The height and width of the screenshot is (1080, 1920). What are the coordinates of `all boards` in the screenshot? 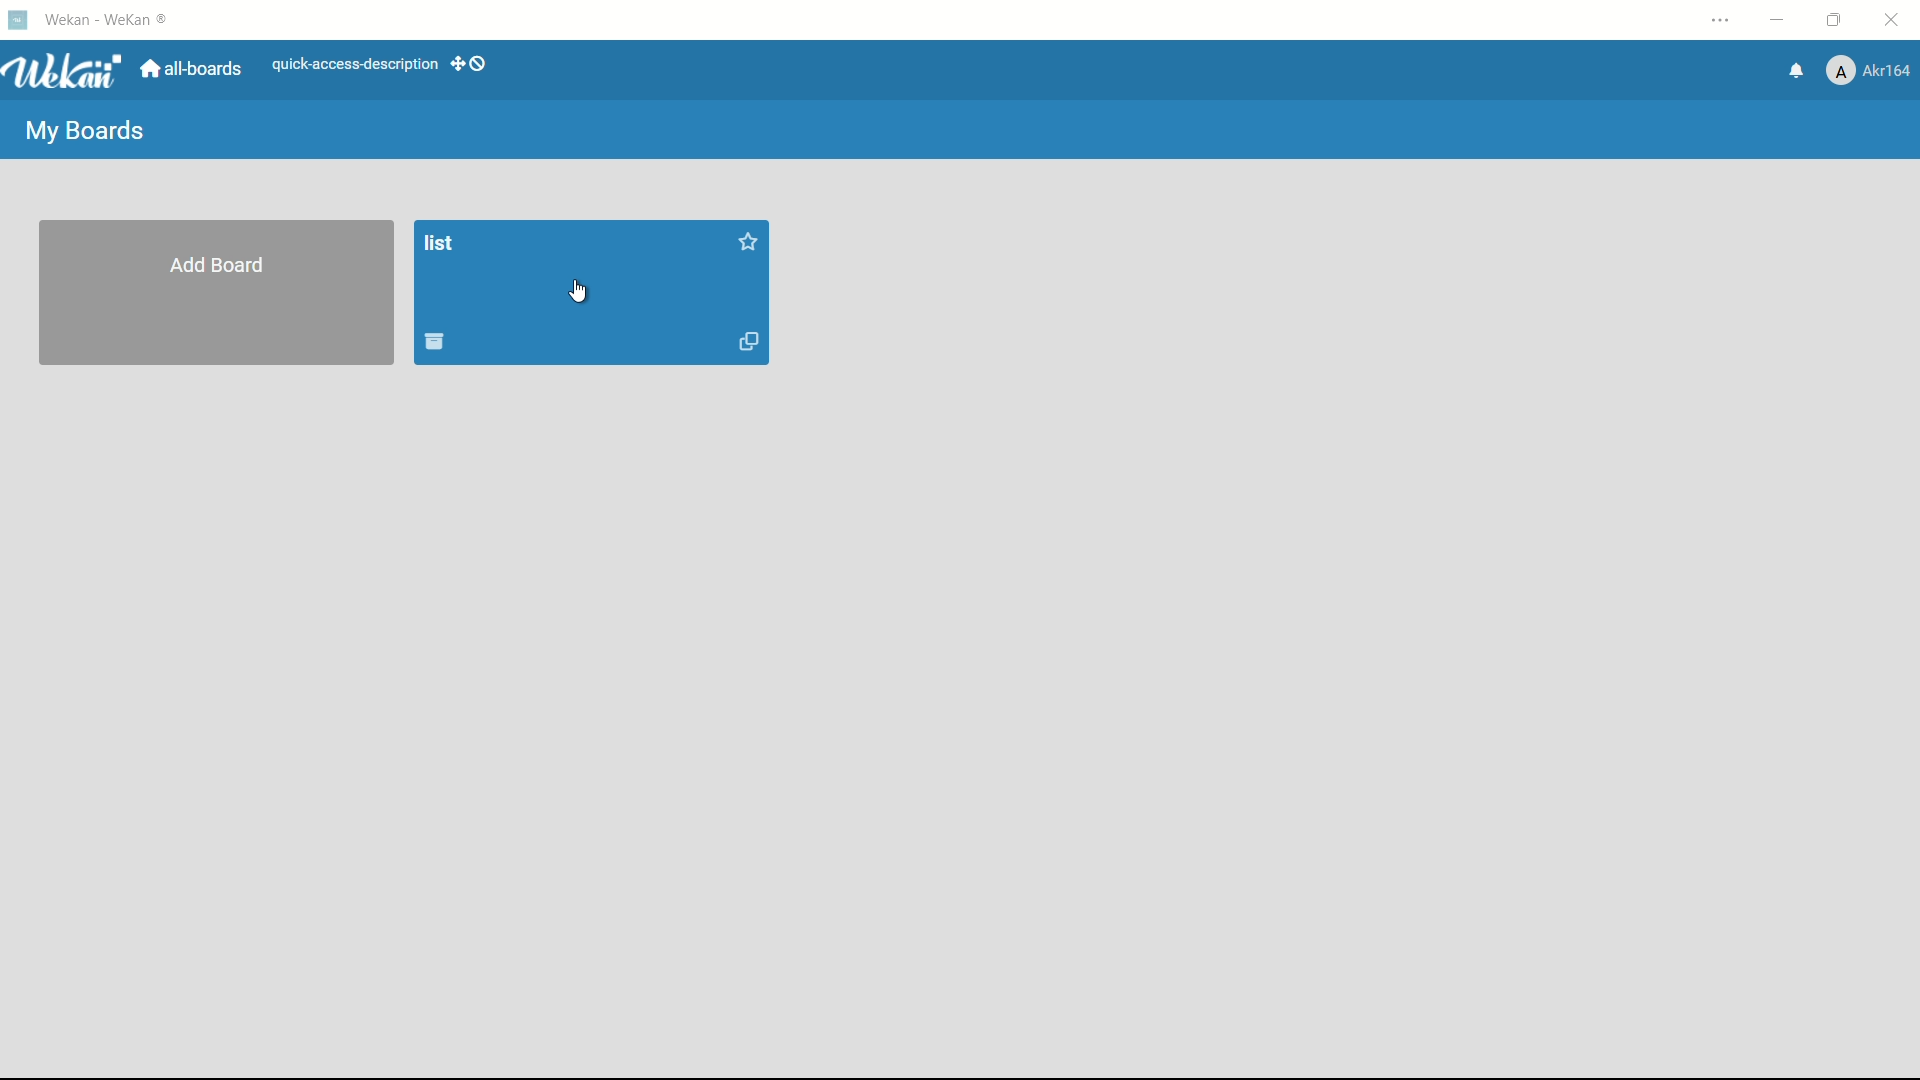 It's located at (190, 69).